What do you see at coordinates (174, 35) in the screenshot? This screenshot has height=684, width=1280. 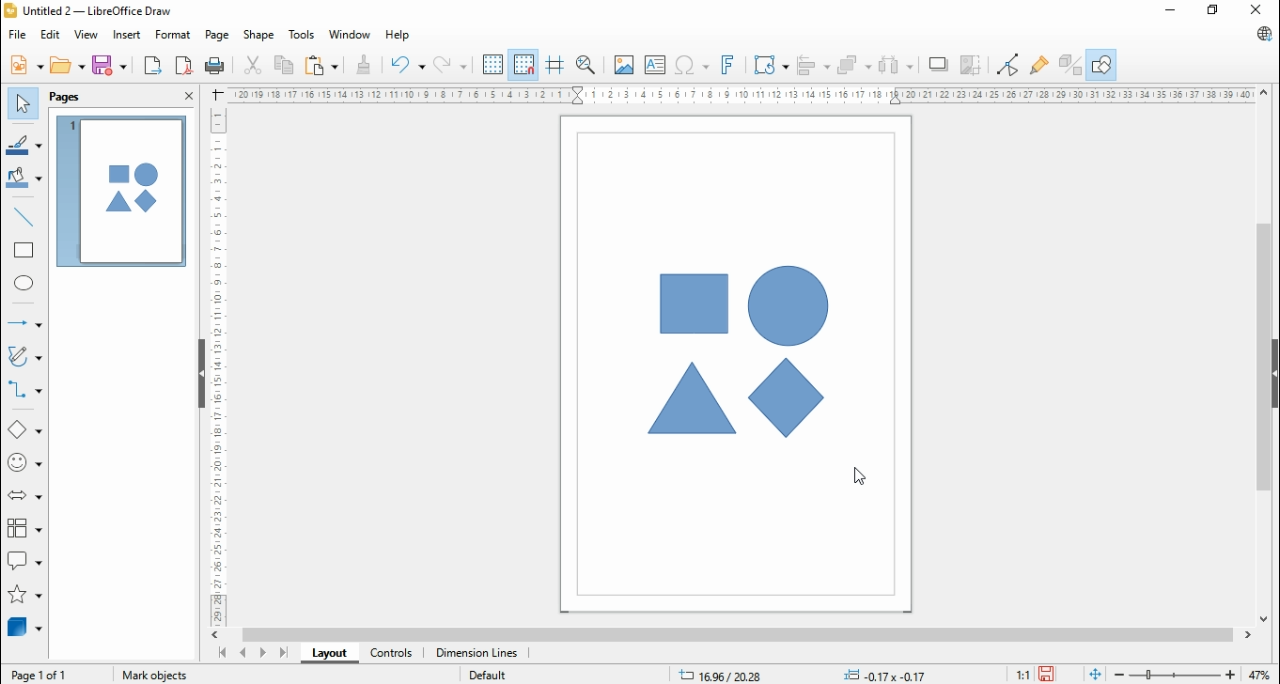 I see `format` at bounding box center [174, 35].